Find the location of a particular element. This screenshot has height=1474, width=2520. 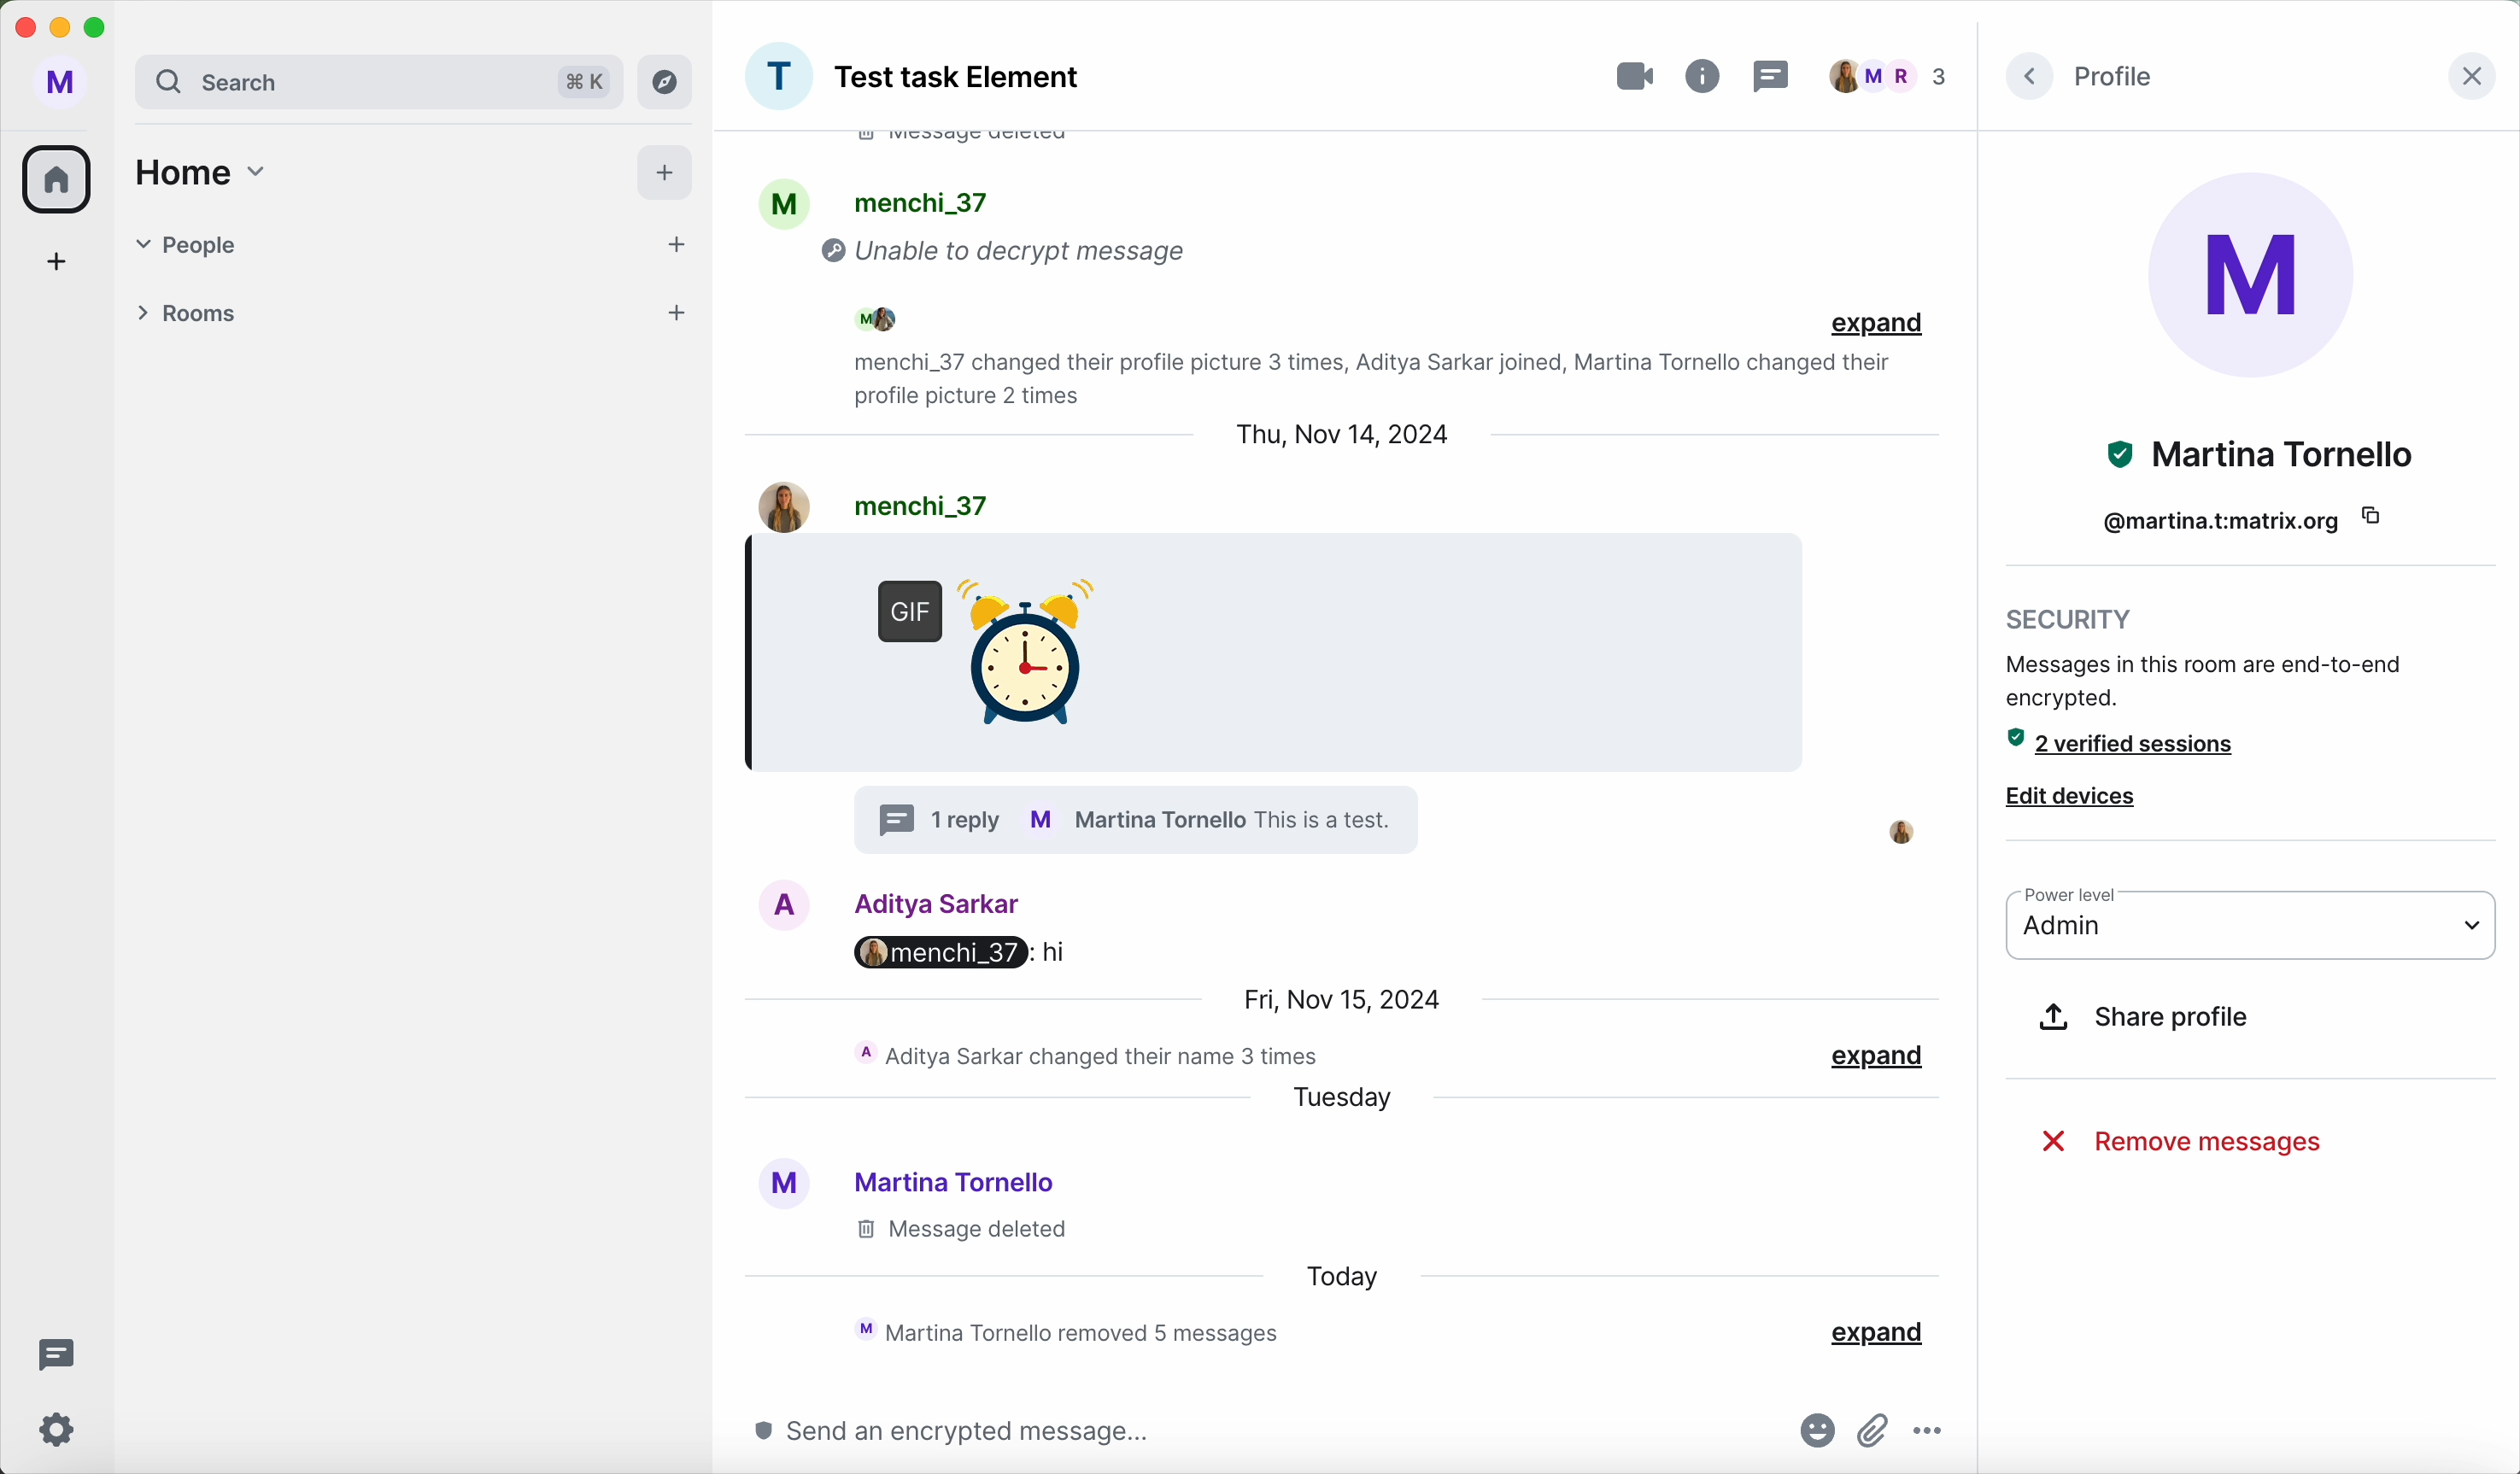

close program is located at coordinates (23, 27).